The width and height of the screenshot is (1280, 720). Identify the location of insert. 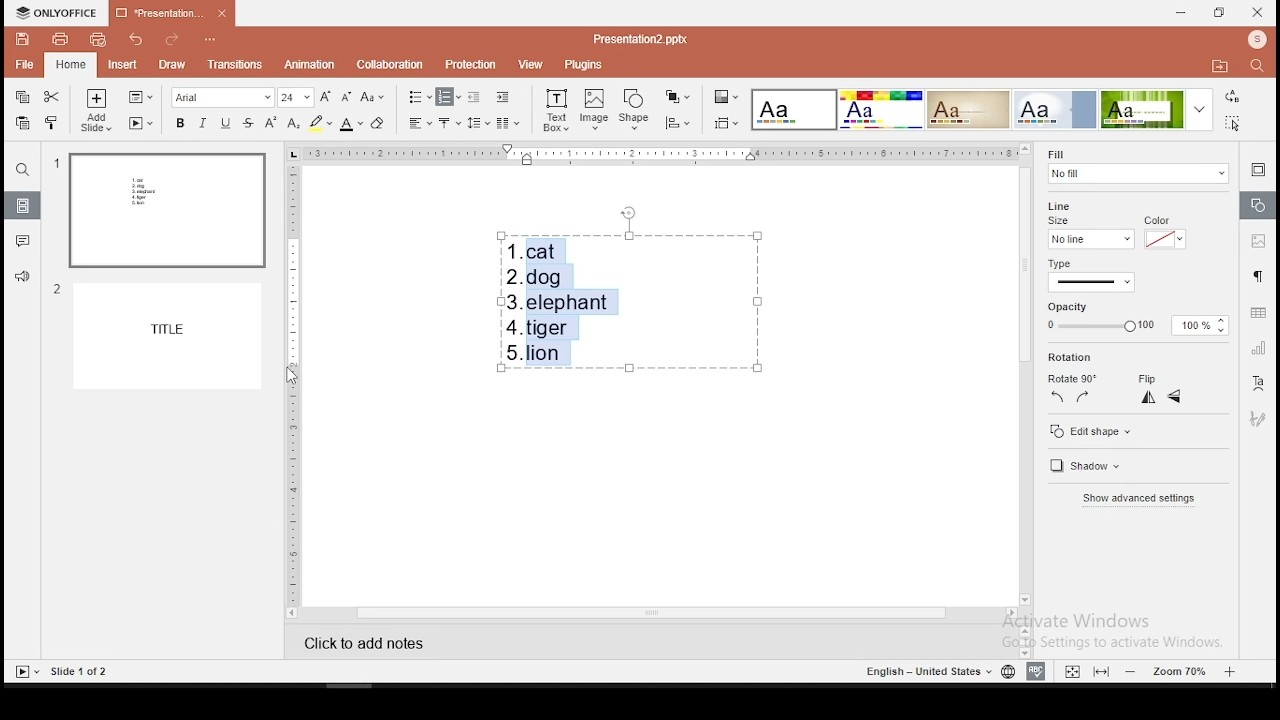
(121, 63).